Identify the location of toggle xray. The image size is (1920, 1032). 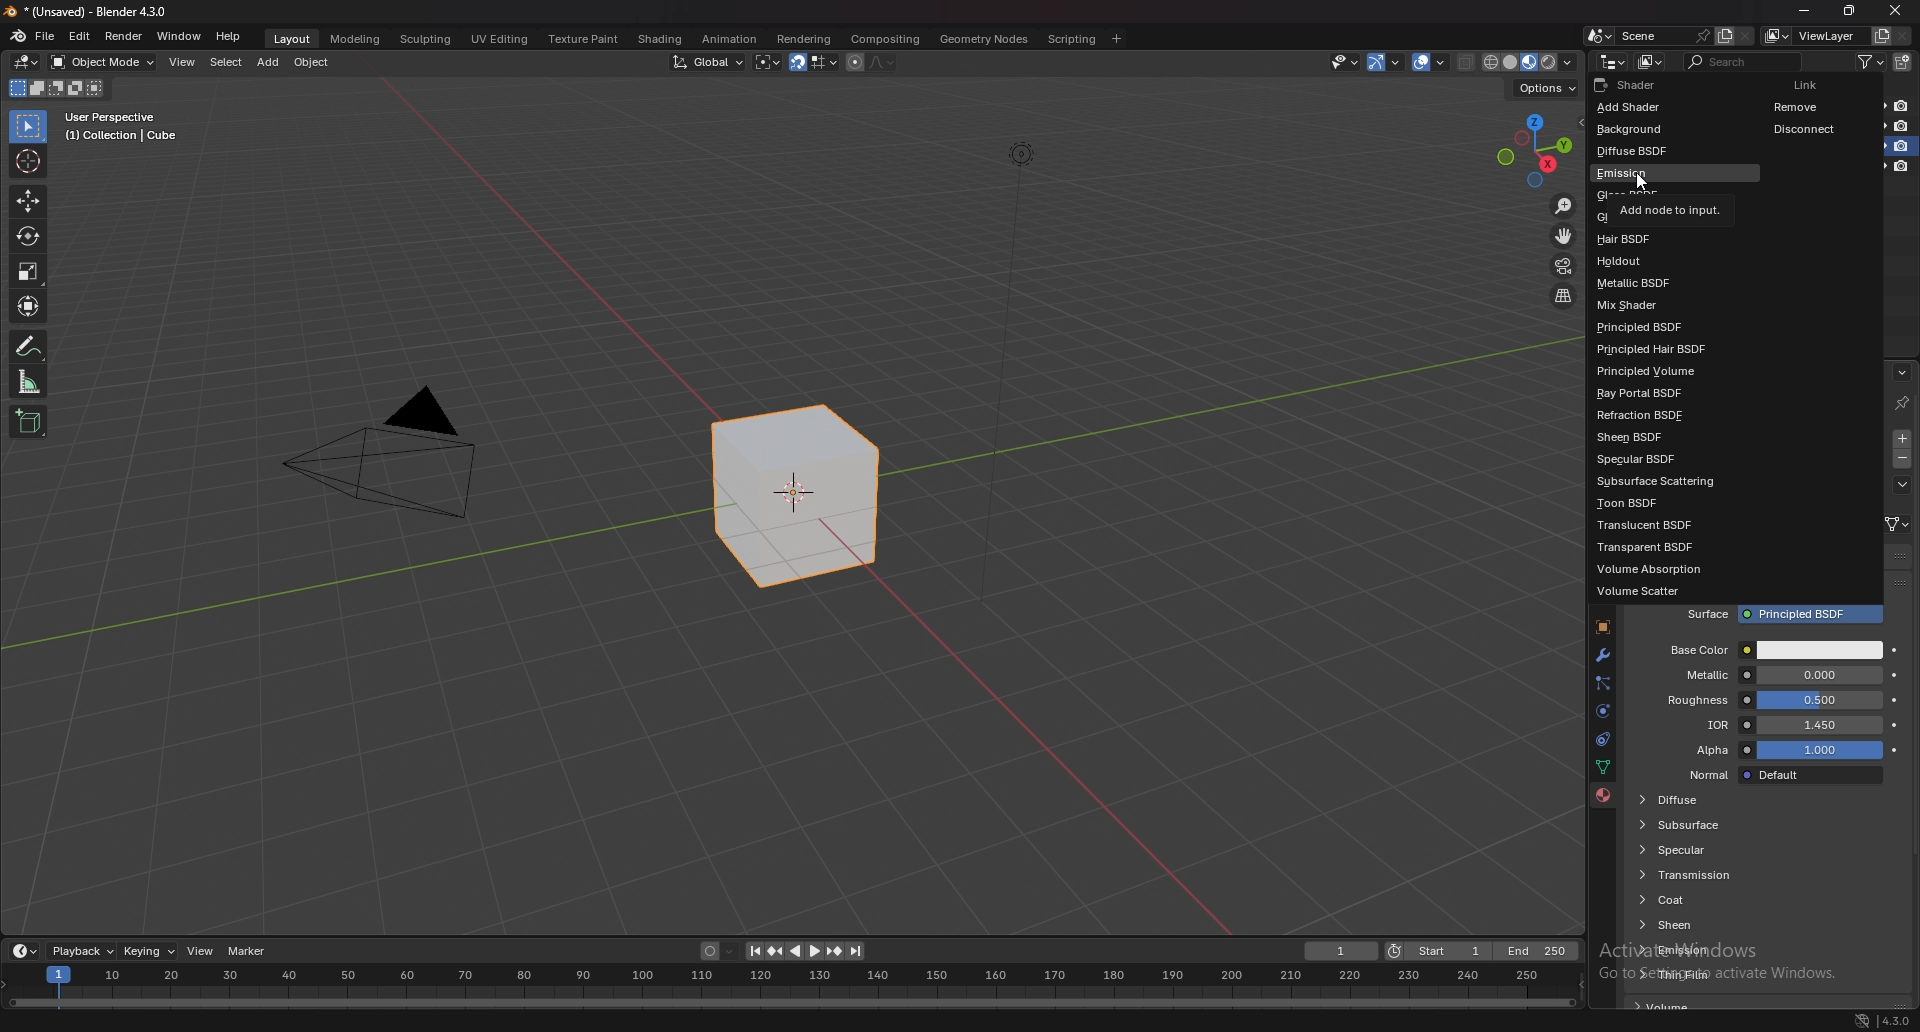
(1467, 62).